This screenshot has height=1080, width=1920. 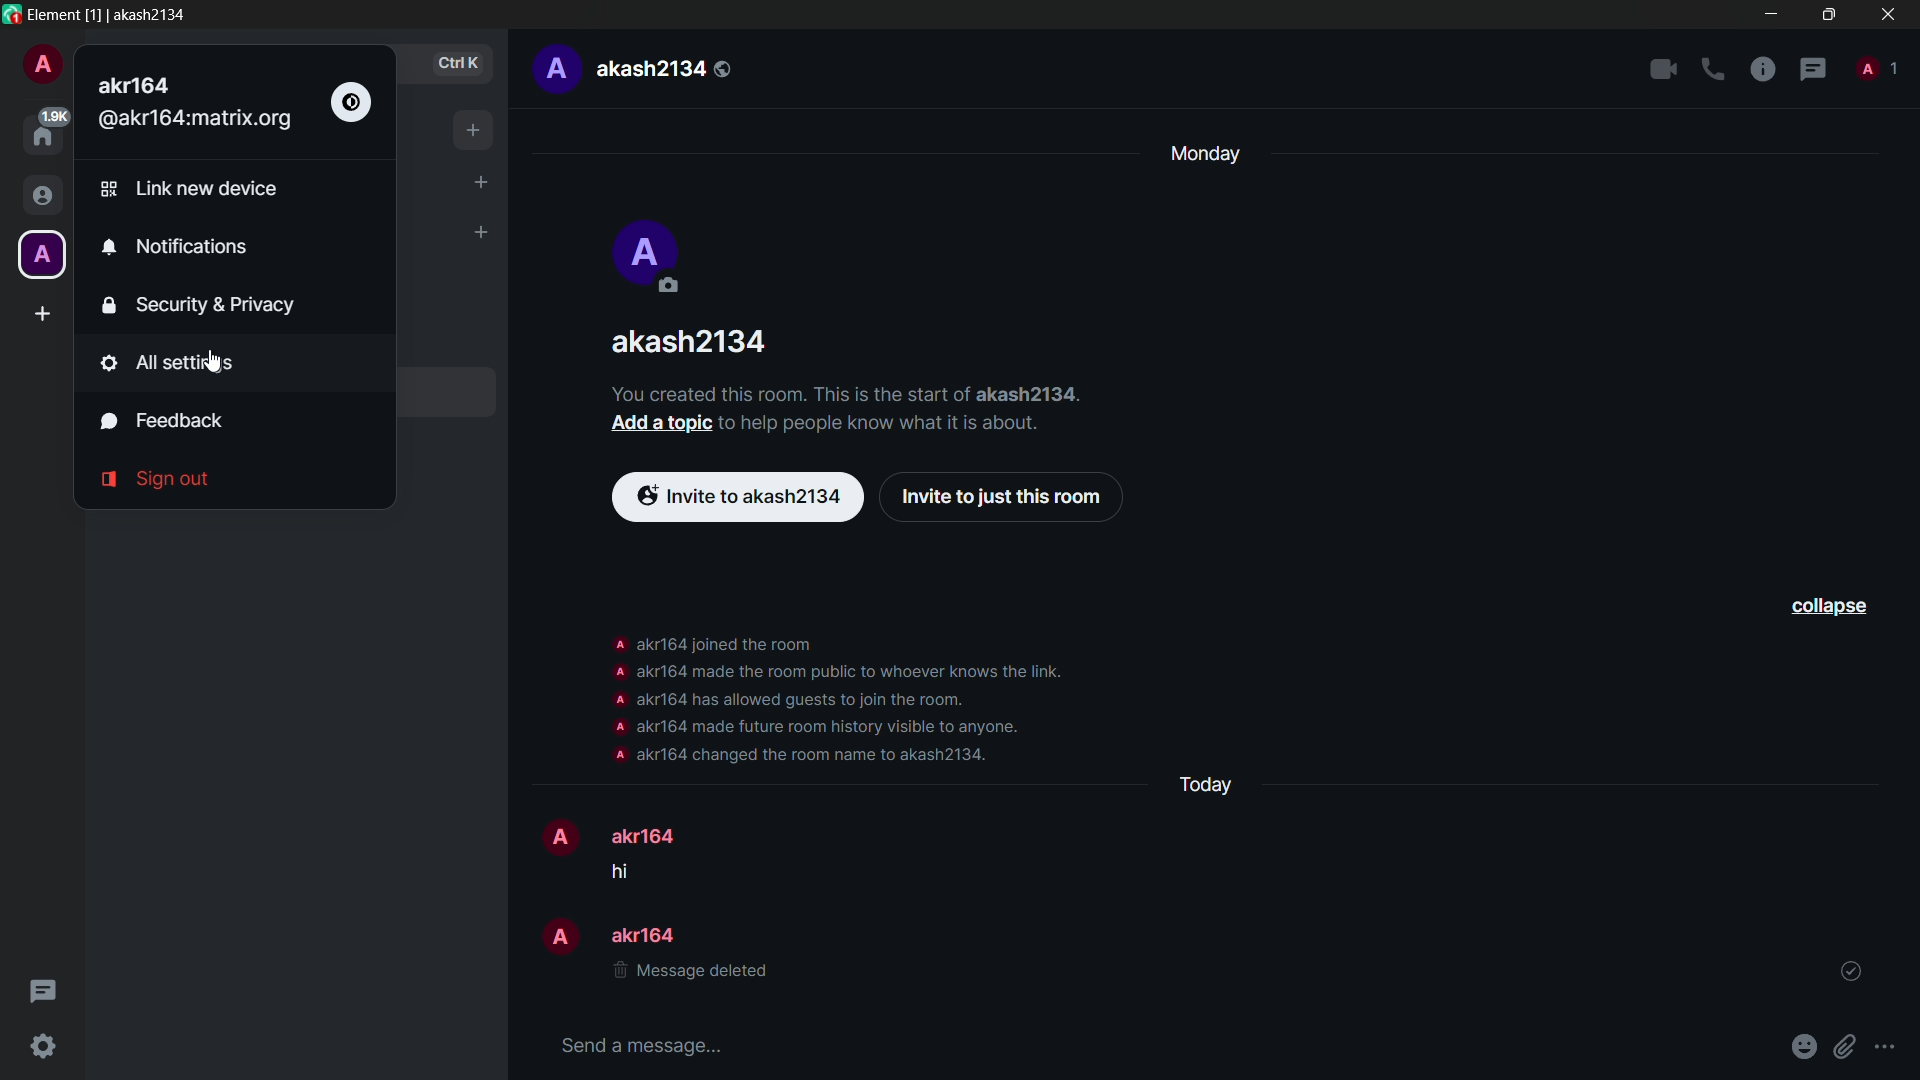 What do you see at coordinates (628, 871) in the screenshot?
I see `message` at bounding box center [628, 871].